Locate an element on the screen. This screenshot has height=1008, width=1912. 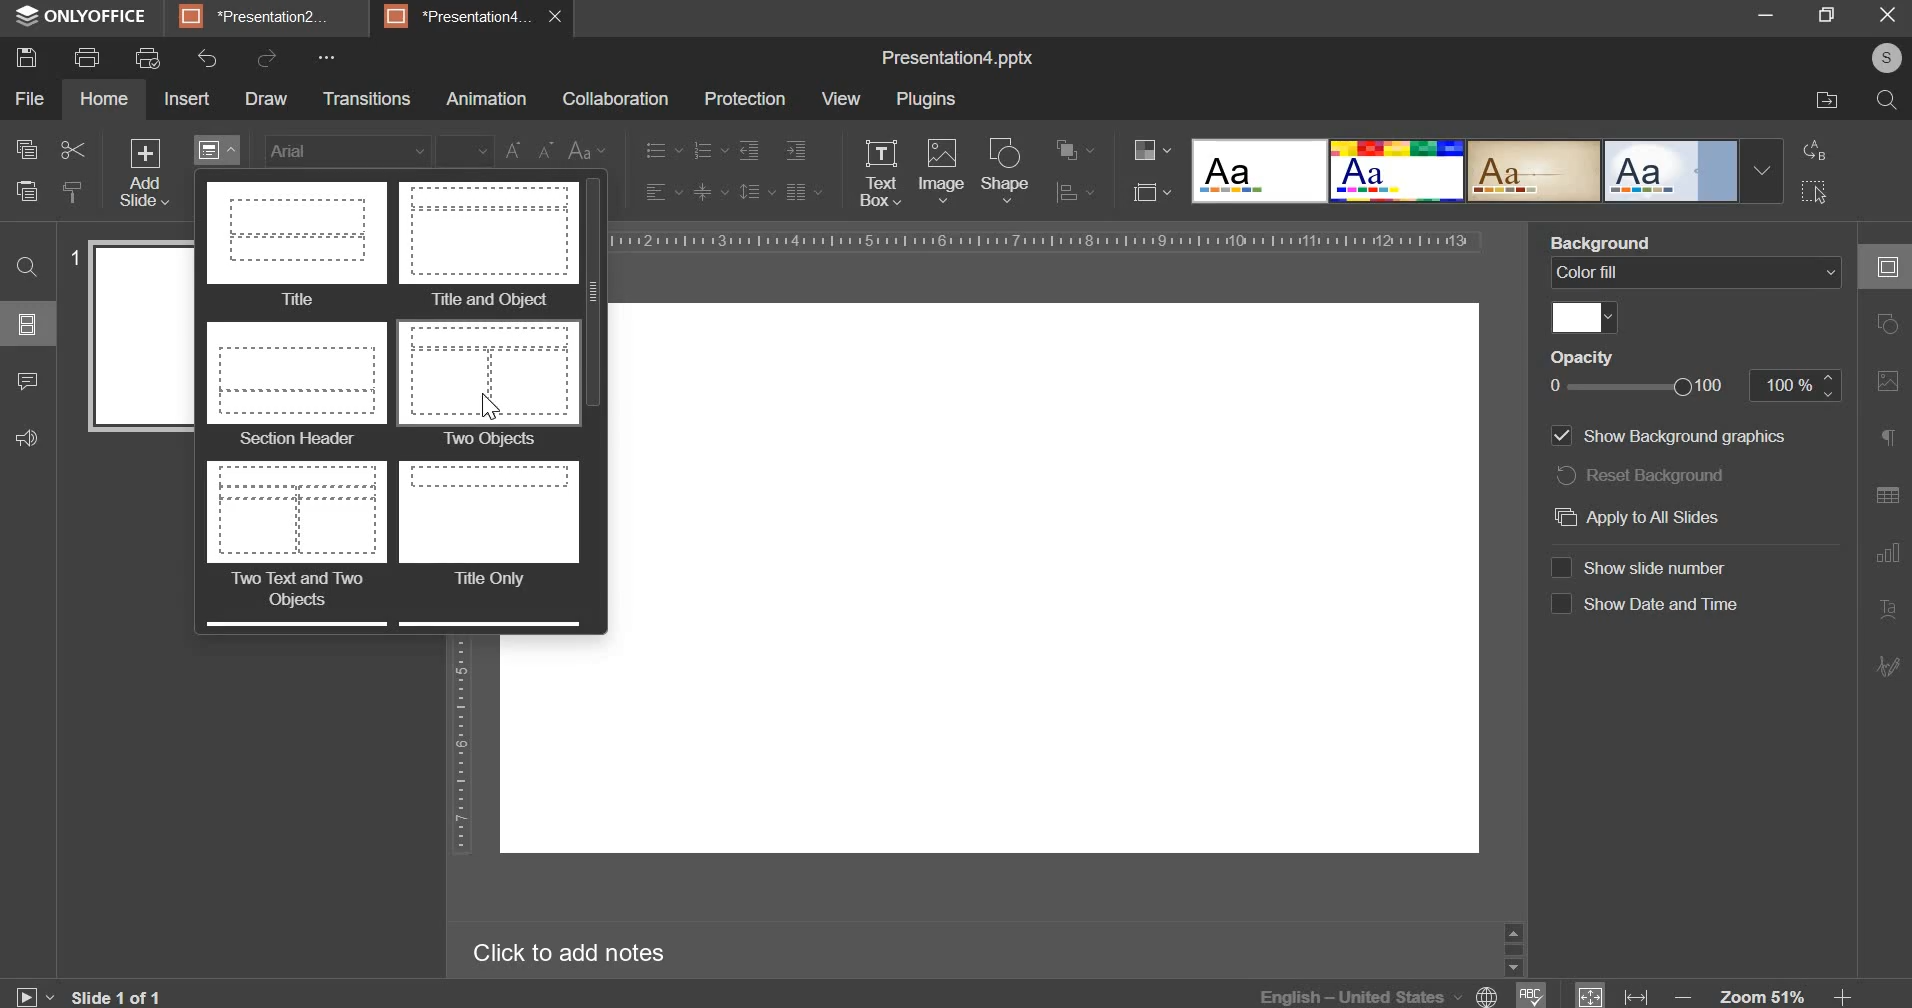
increase indent is located at coordinates (795, 150).